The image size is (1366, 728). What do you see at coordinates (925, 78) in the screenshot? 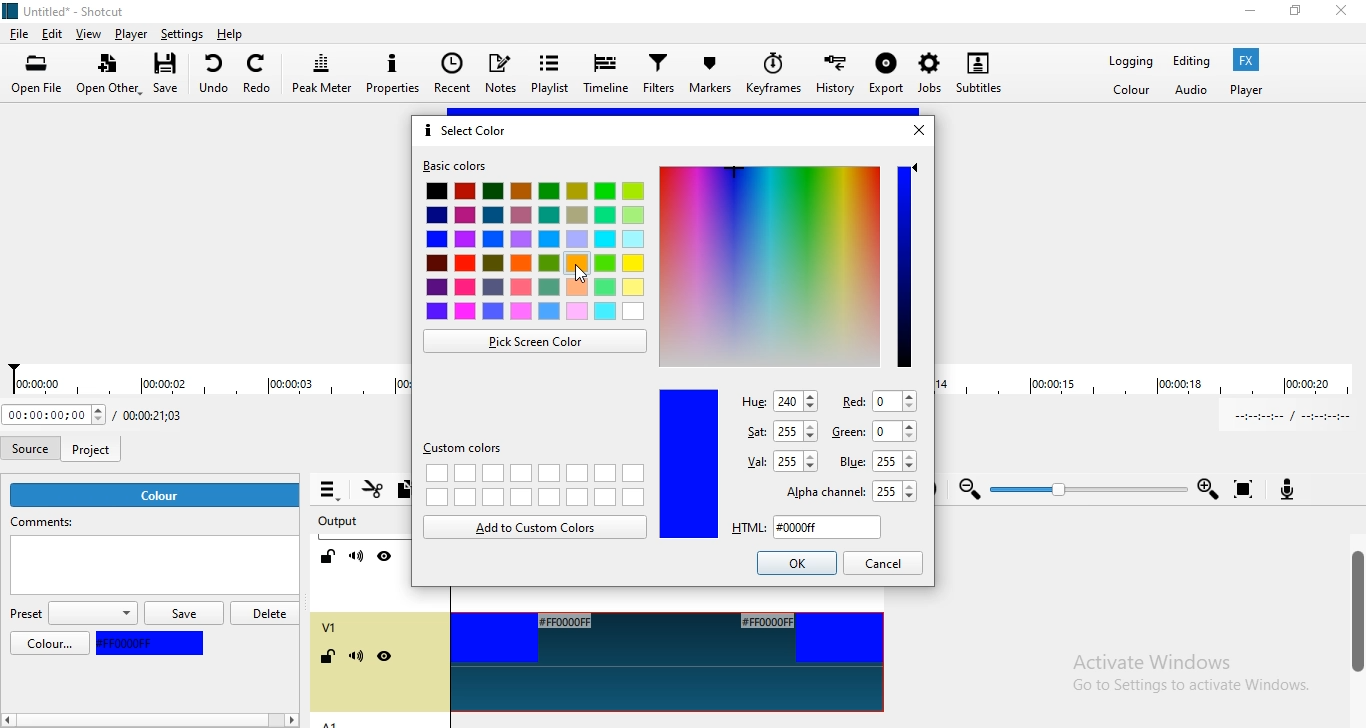
I see `Jobs` at bounding box center [925, 78].